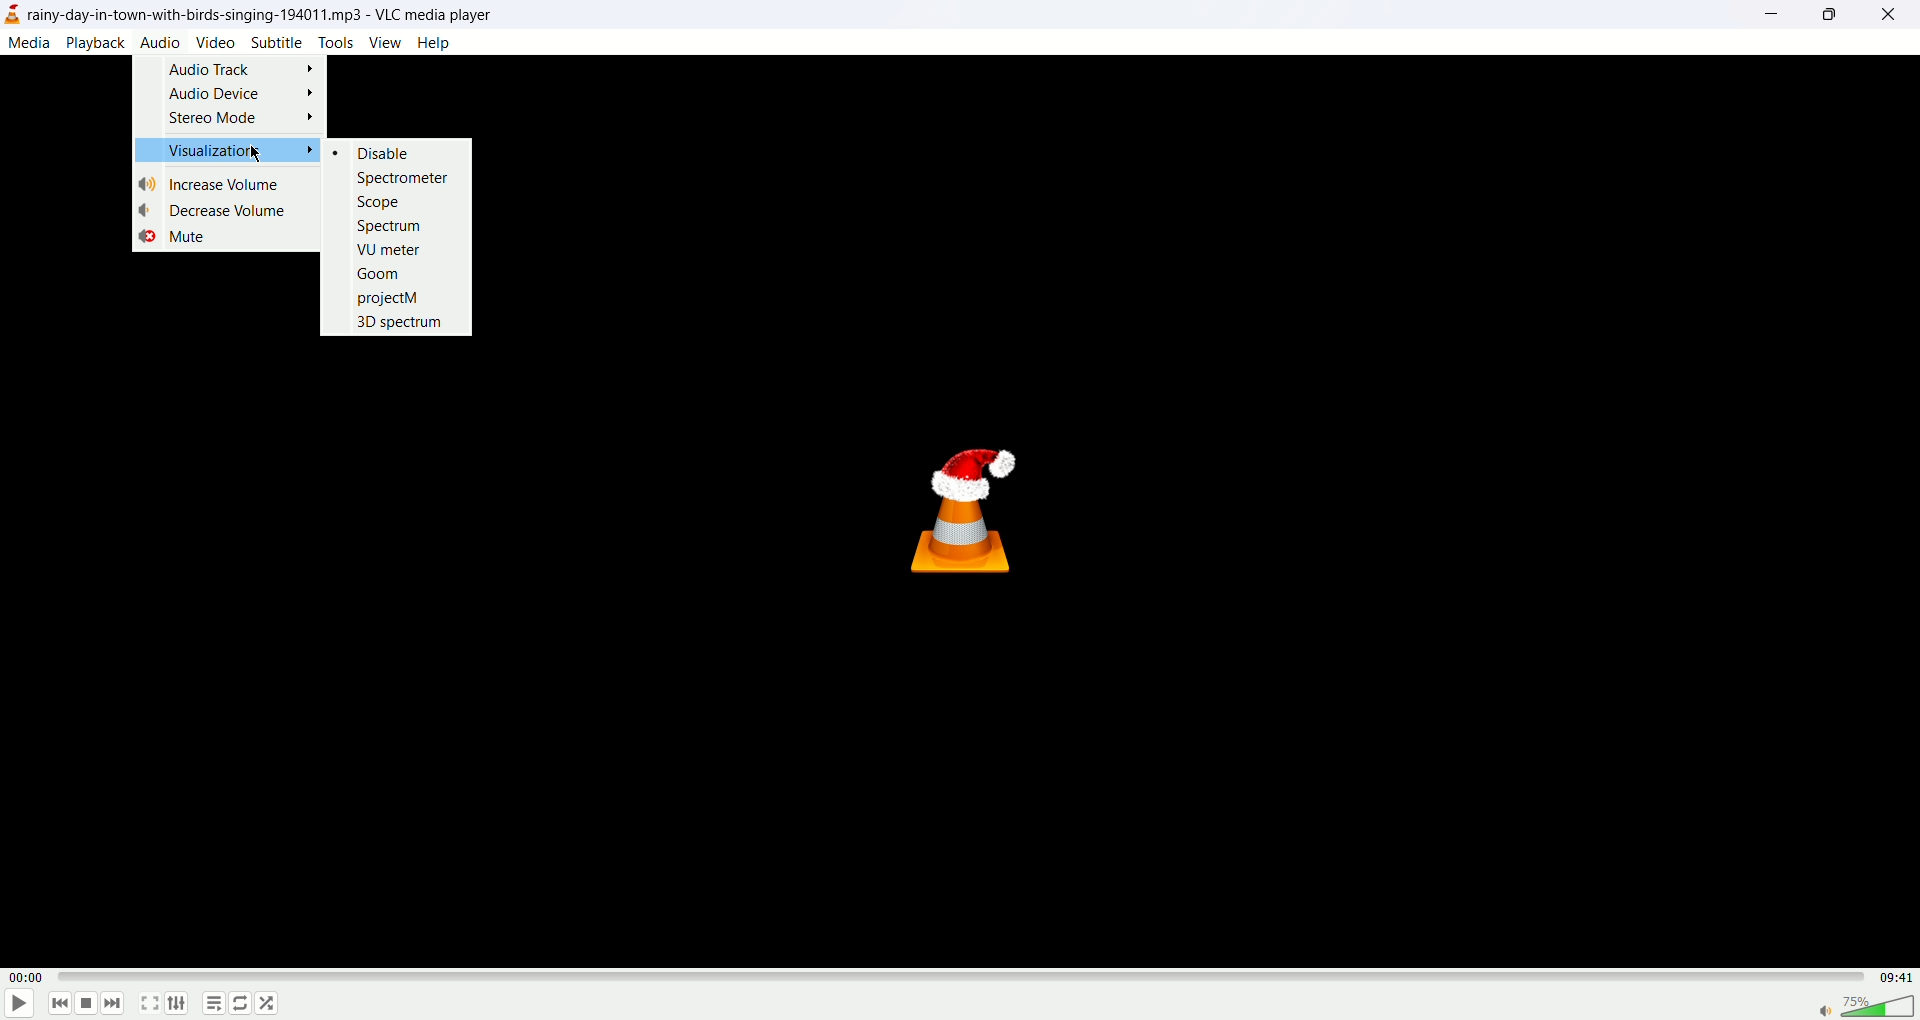 The image size is (1920, 1020). Describe the element at coordinates (970, 509) in the screenshot. I see `VLC Icon` at that location.